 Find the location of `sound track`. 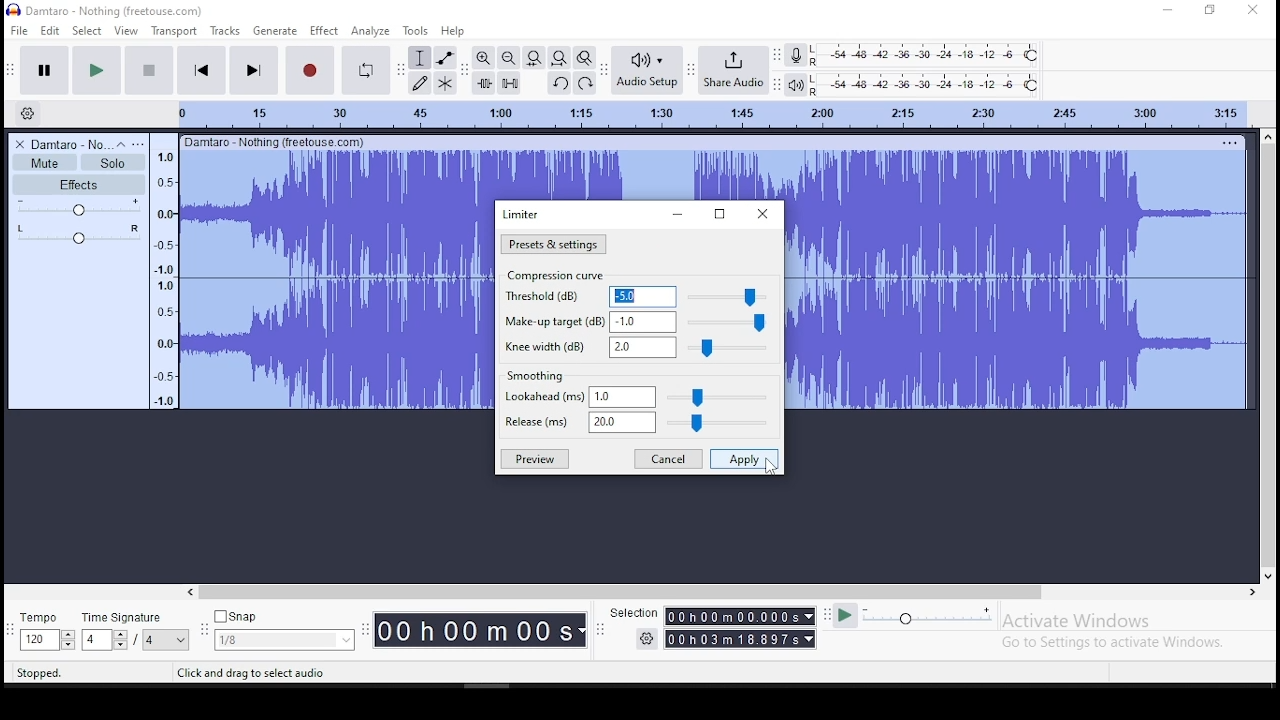

sound track is located at coordinates (1015, 282).